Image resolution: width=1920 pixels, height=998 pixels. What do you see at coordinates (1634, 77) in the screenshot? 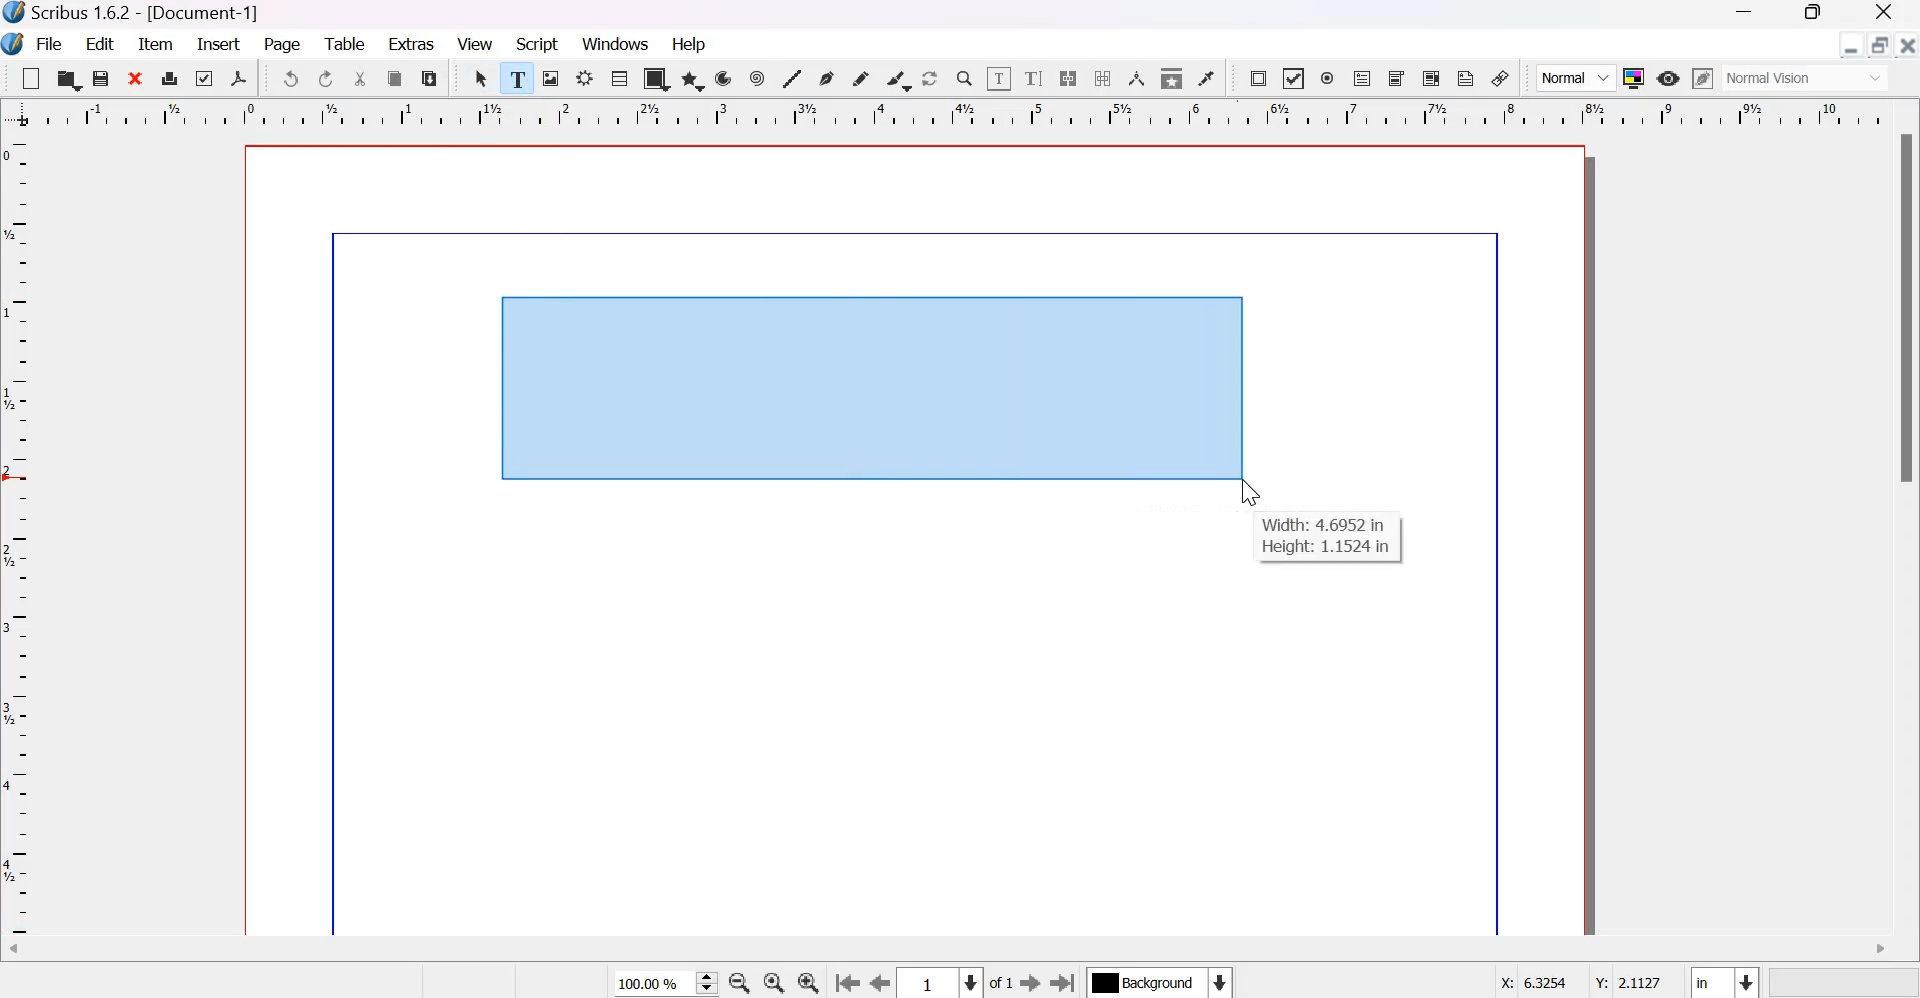
I see `Toggle Color Management System` at bounding box center [1634, 77].